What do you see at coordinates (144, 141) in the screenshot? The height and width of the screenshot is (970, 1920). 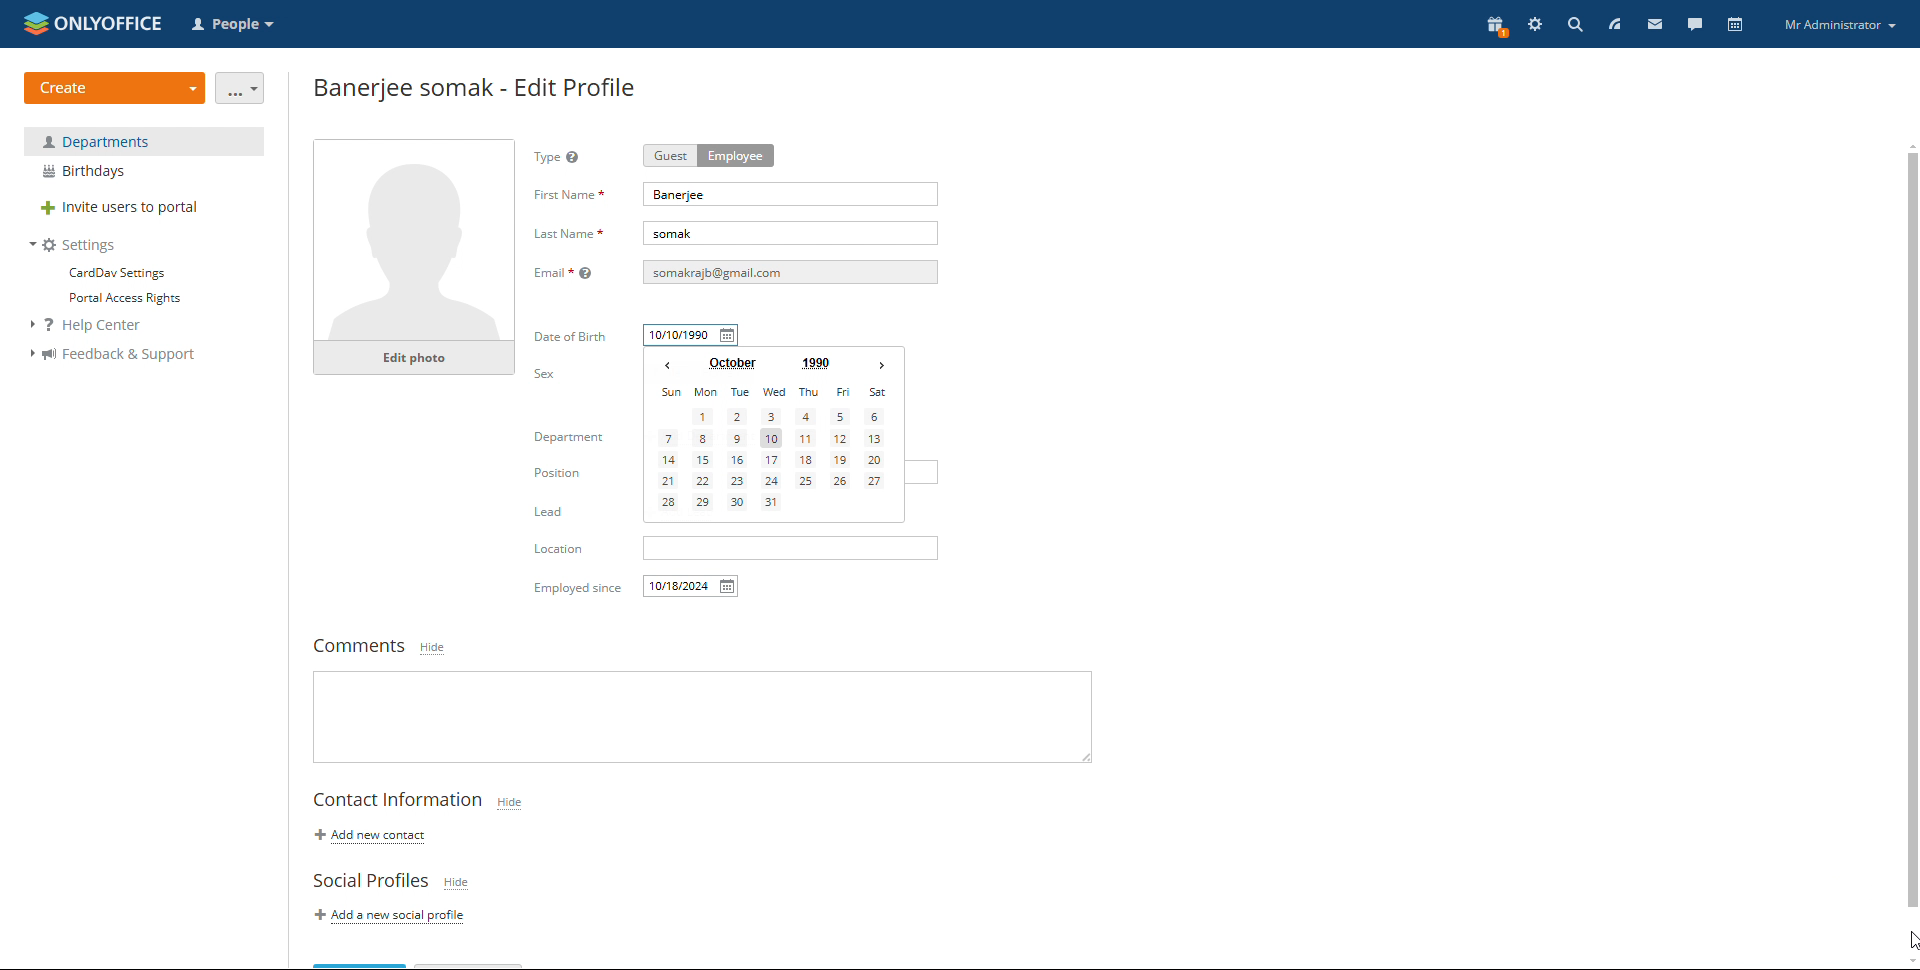 I see `department` at bounding box center [144, 141].